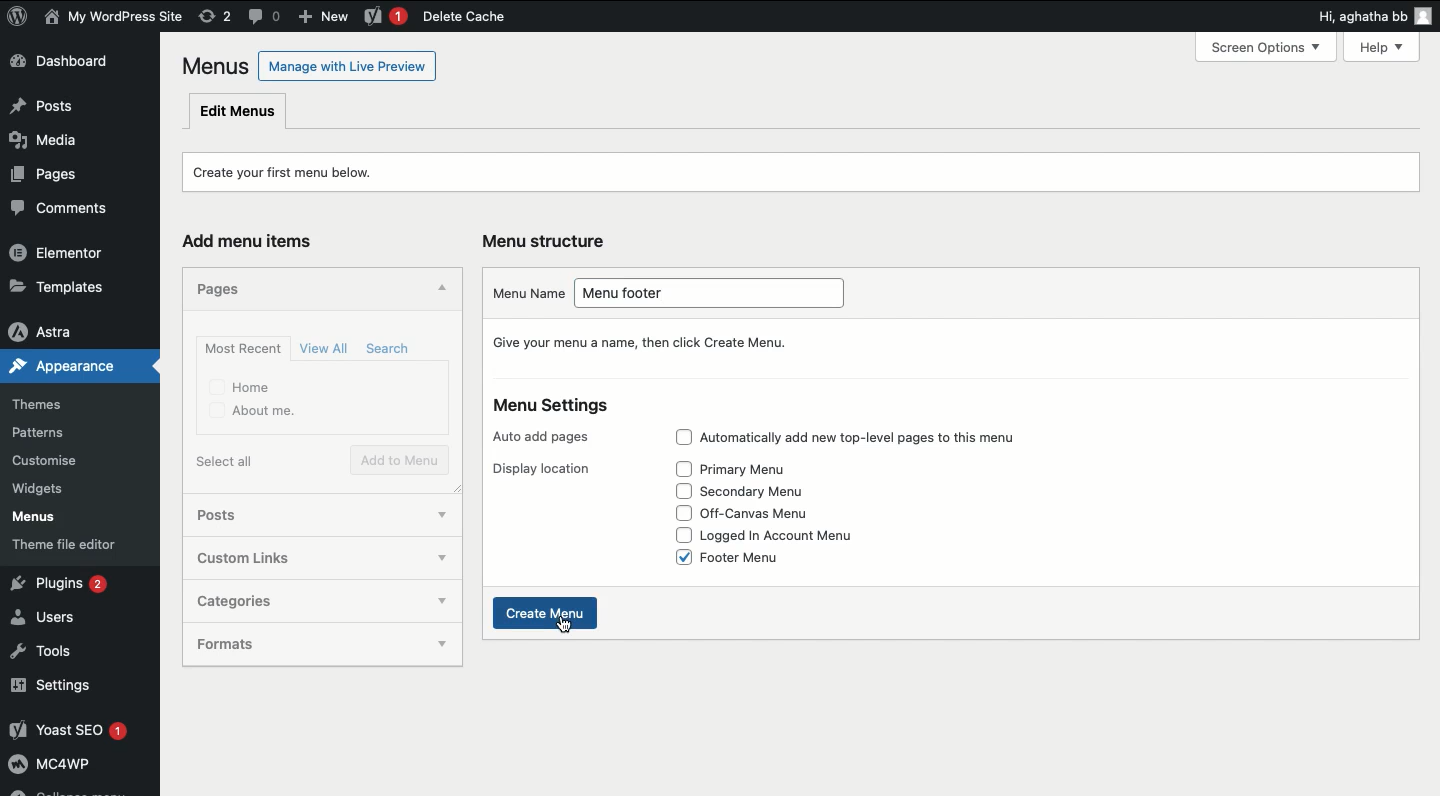 The image size is (1440, 796). What do you see at coordinates (399, 459) in the screenshot?
I see `Add to menu` at bounding box center [399, 459].